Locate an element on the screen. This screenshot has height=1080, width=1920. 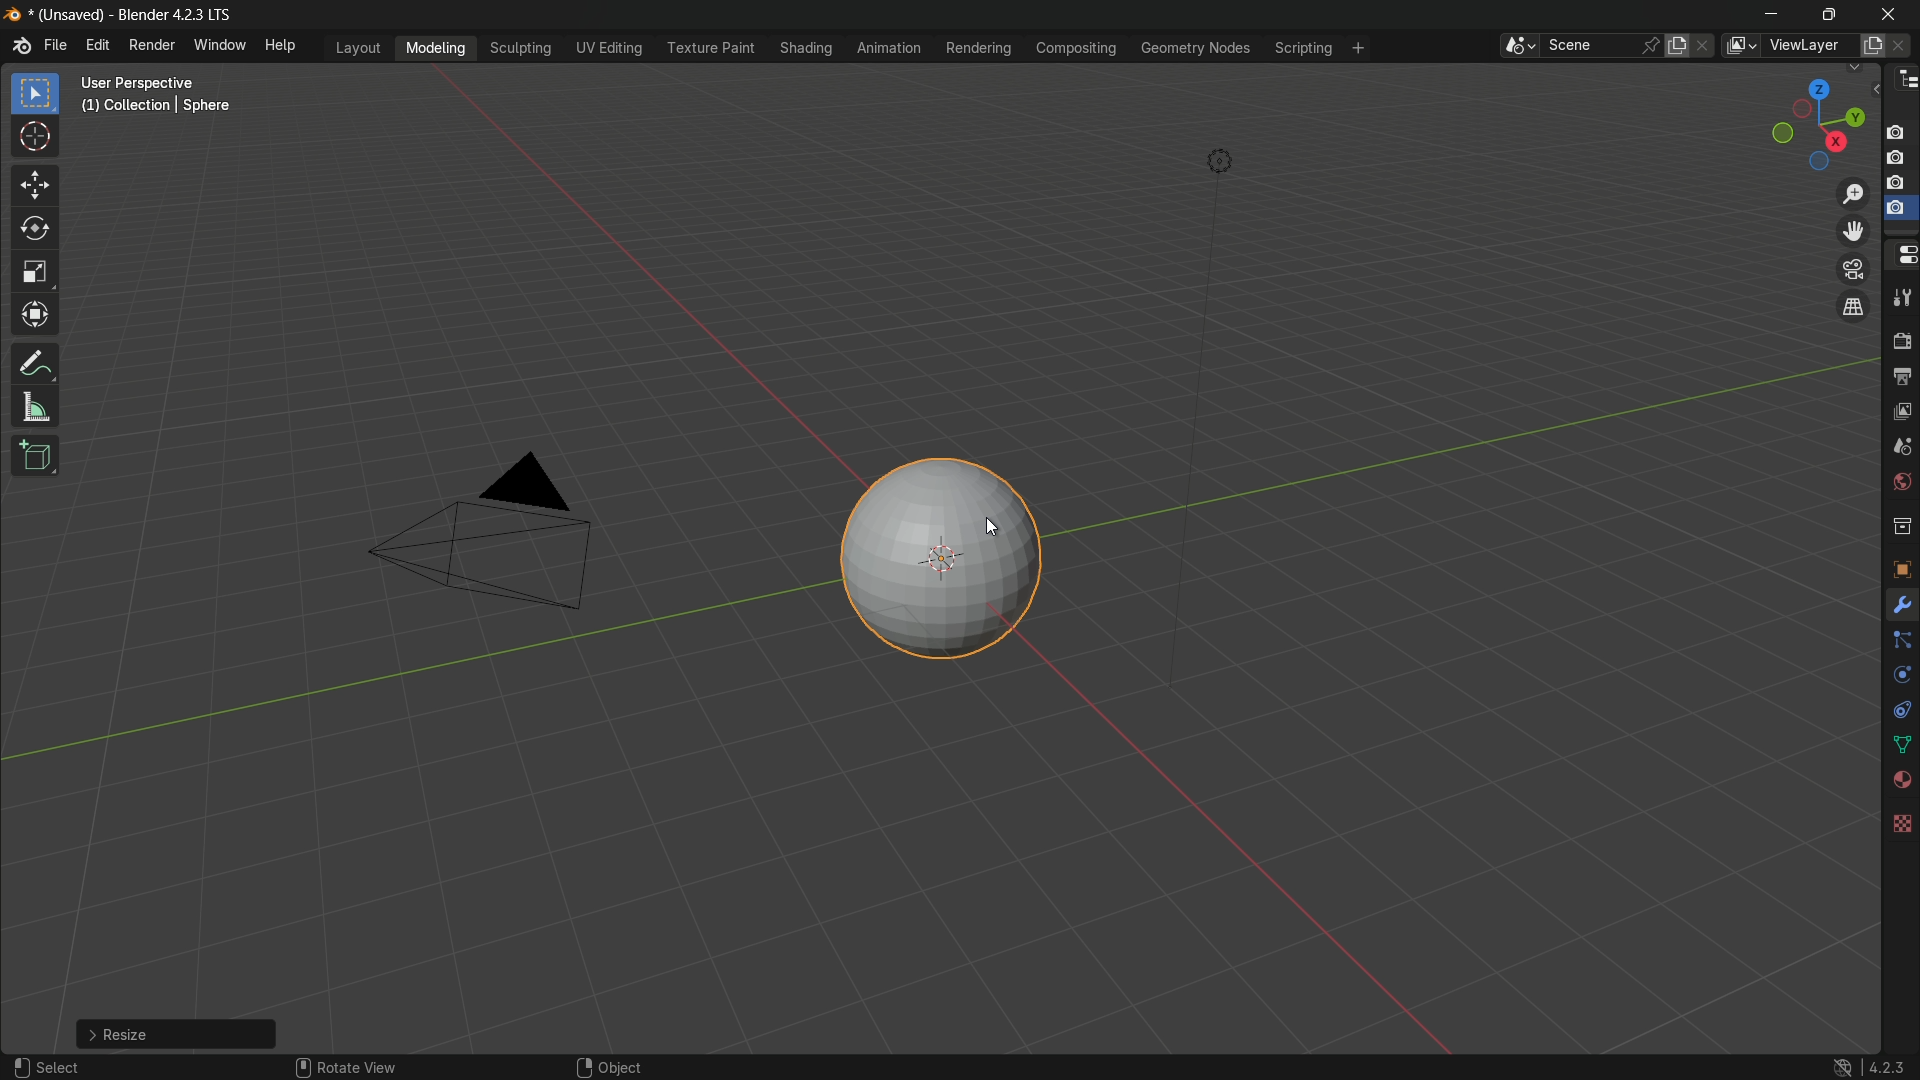
material is located at coordinates (1901, 780).